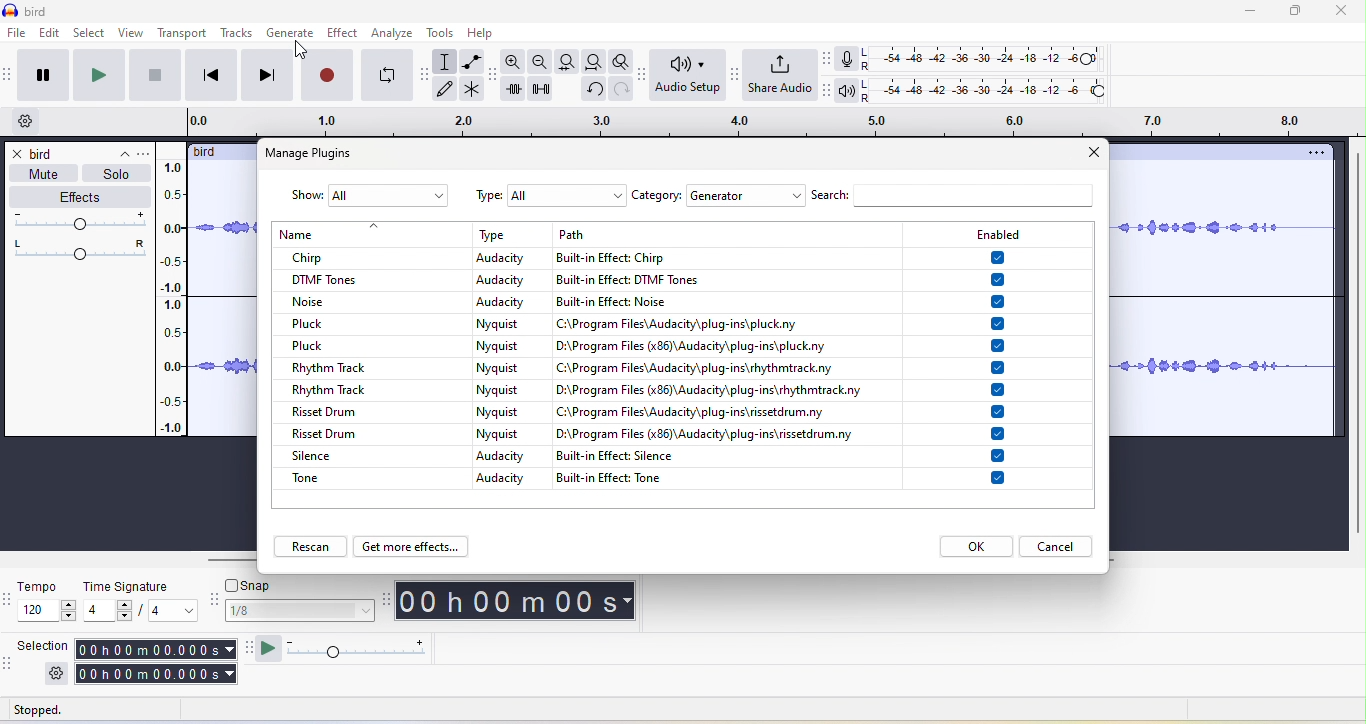  What do you see at coordinates (410, 547) in the screenshot?
I see `get more effects` at bounding box center [410, 547].